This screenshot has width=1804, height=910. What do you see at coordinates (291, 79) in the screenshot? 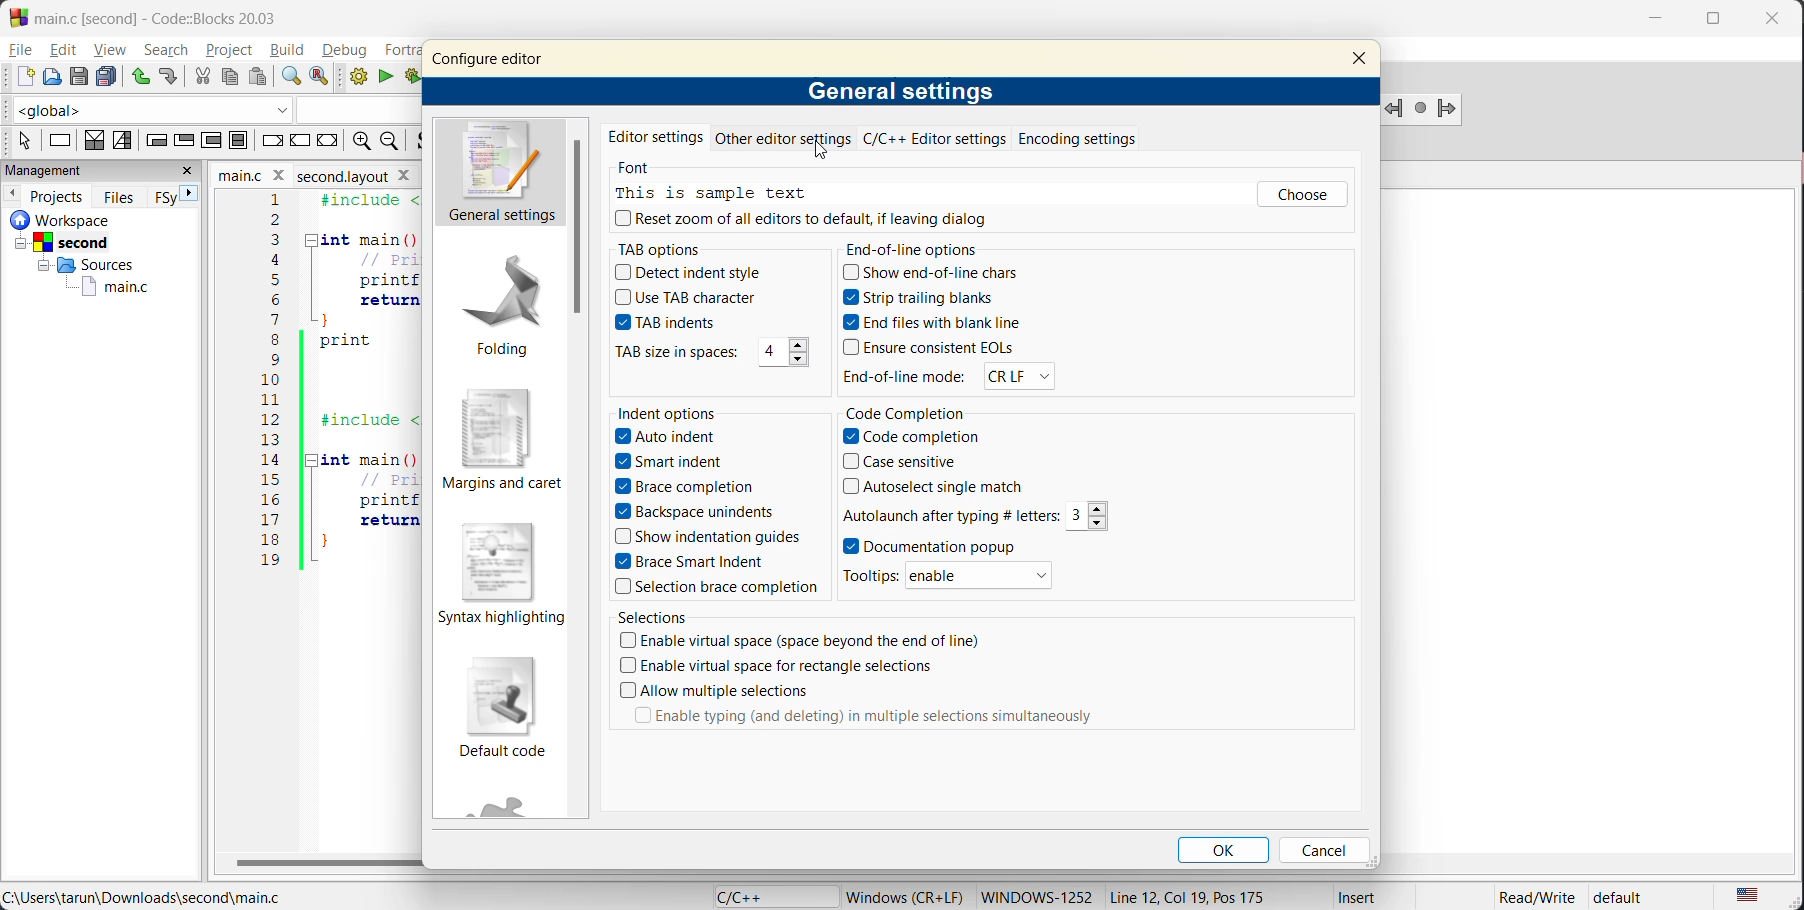
I see `find` at bounding box center [291, 79].